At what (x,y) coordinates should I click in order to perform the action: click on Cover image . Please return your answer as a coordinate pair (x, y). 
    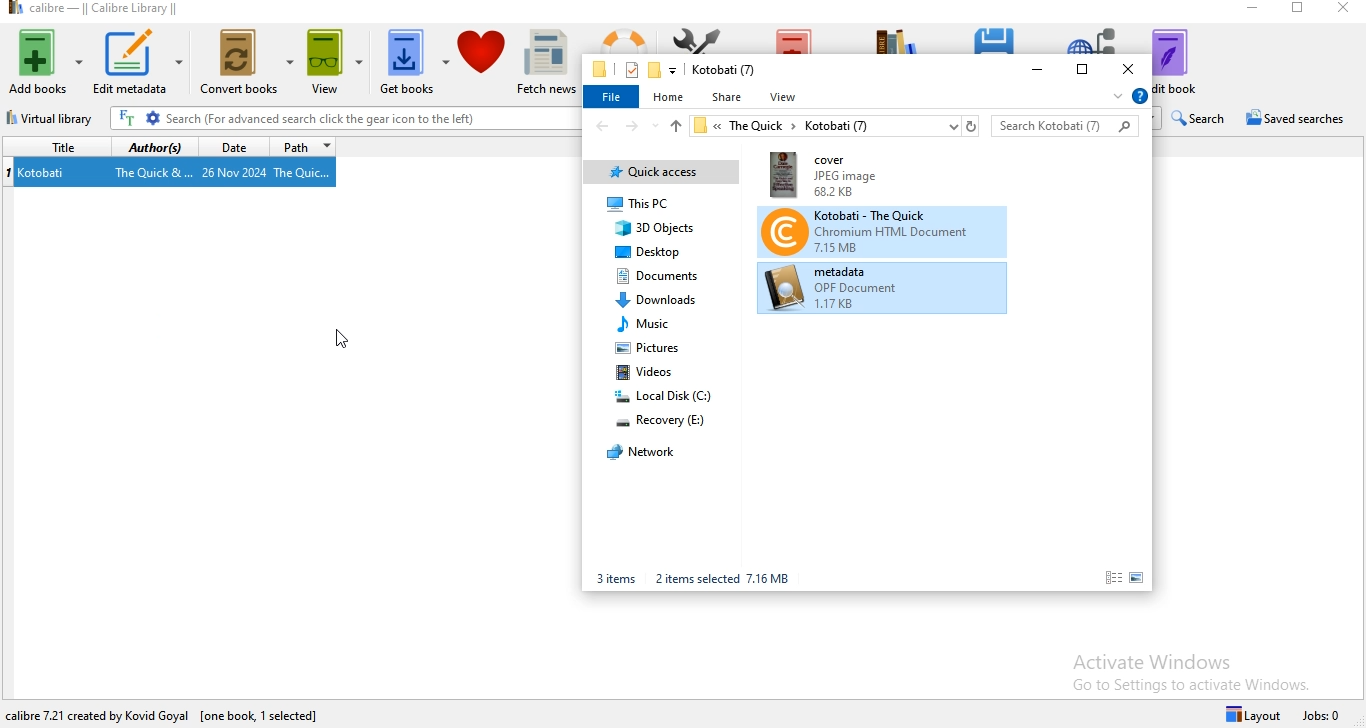
    Looking at the image, I should click on (839, 176).